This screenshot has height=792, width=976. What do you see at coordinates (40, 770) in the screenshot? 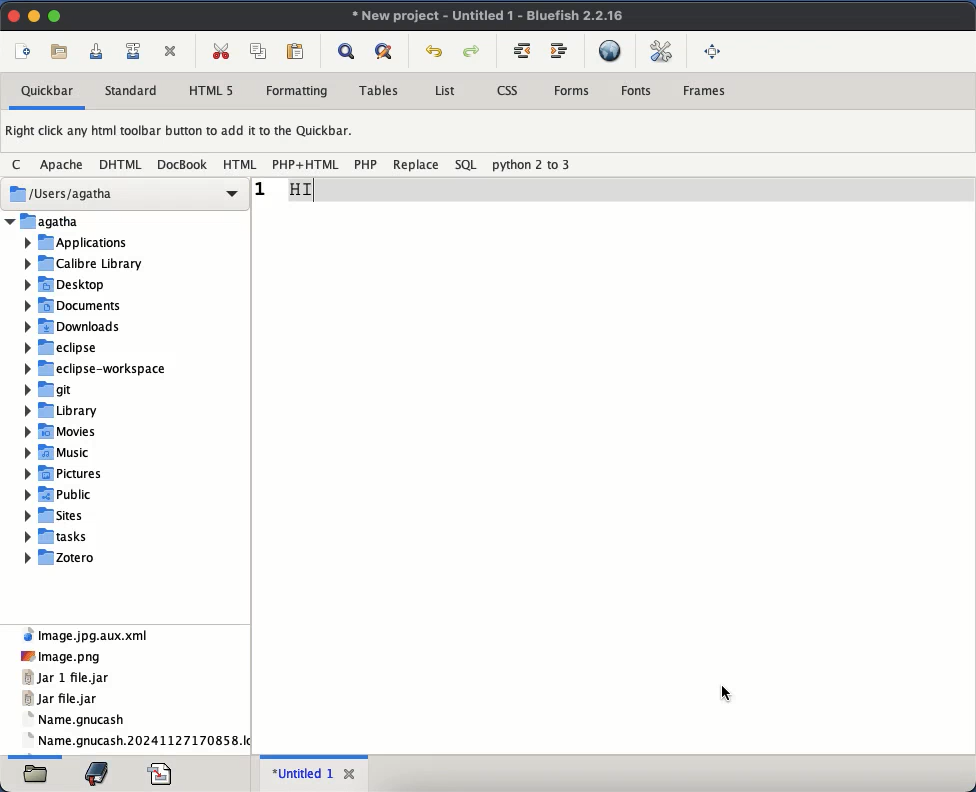
I see `open` at bounding box center [40, 770].